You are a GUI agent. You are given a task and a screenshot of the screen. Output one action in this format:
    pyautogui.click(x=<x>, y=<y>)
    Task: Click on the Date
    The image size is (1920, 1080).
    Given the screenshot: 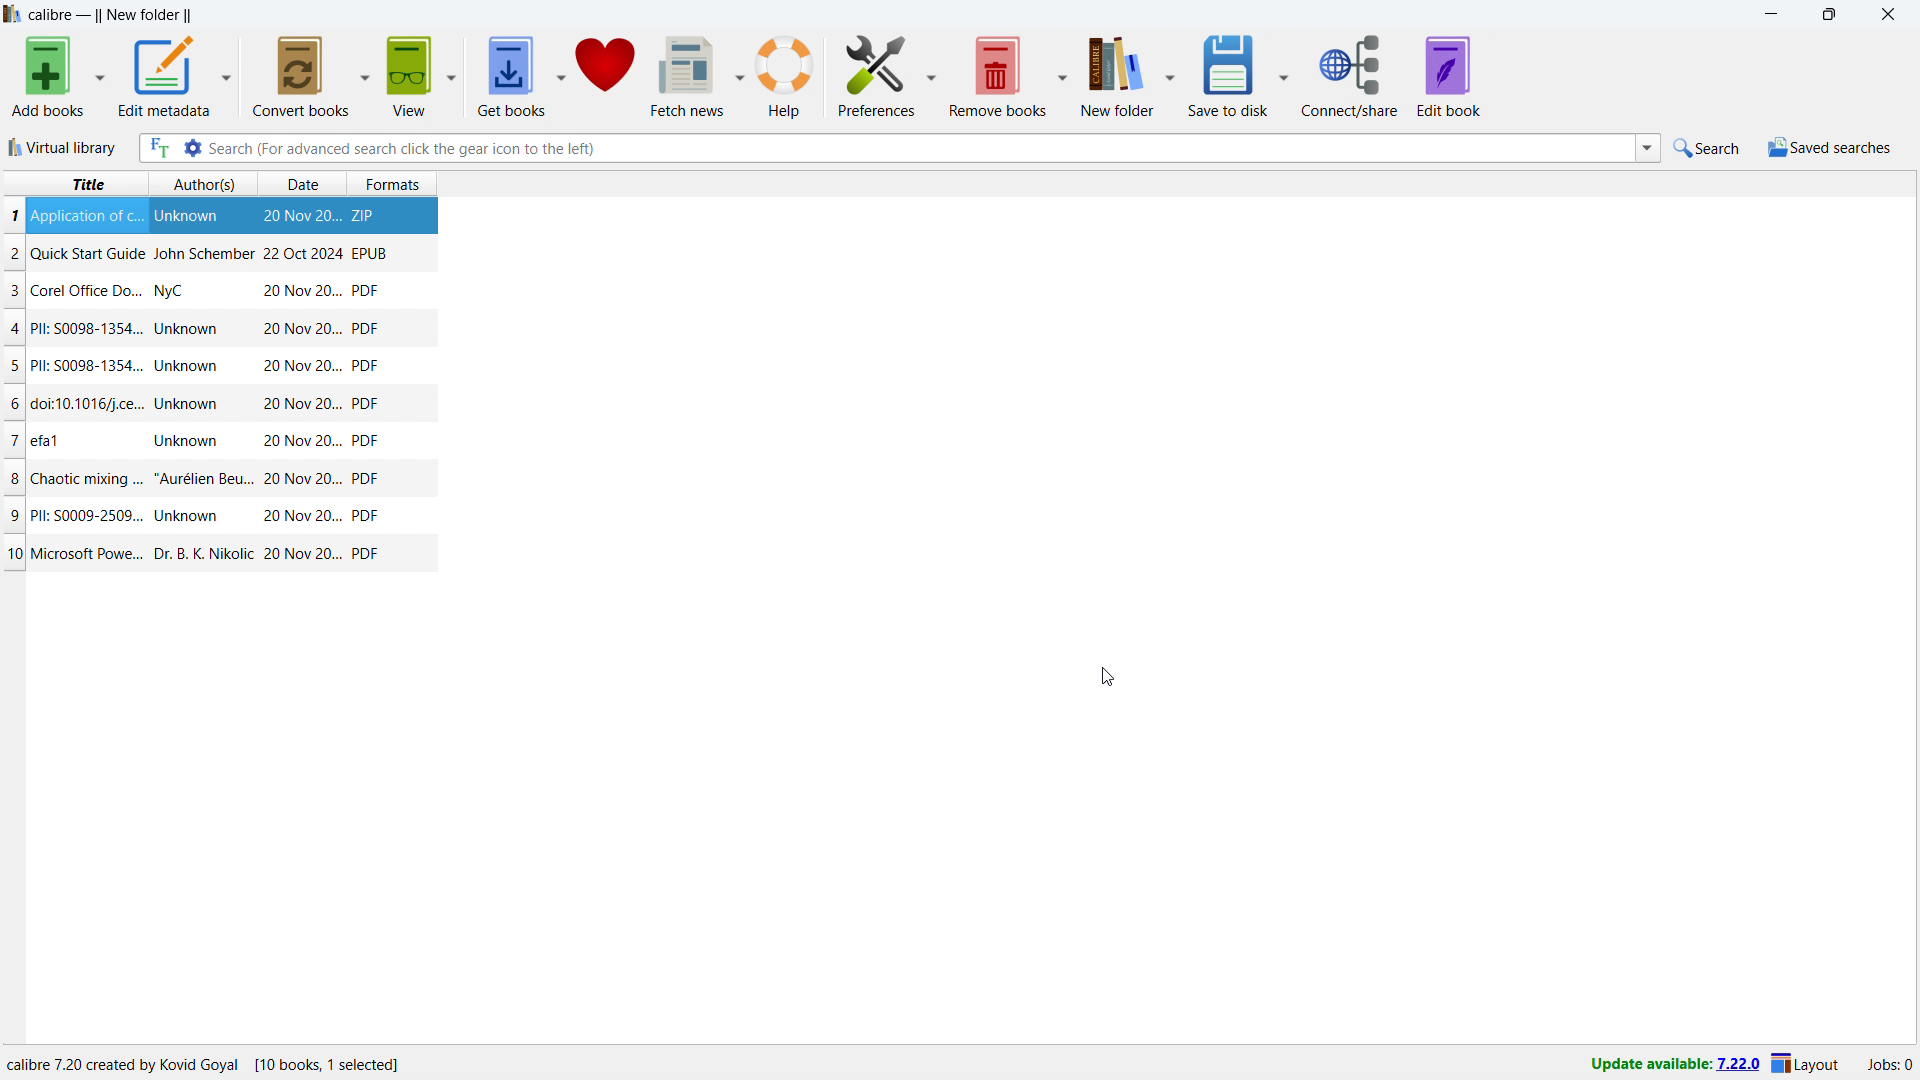 What is the action you would take?
    pyautogui.click(x=303, y=555)
    